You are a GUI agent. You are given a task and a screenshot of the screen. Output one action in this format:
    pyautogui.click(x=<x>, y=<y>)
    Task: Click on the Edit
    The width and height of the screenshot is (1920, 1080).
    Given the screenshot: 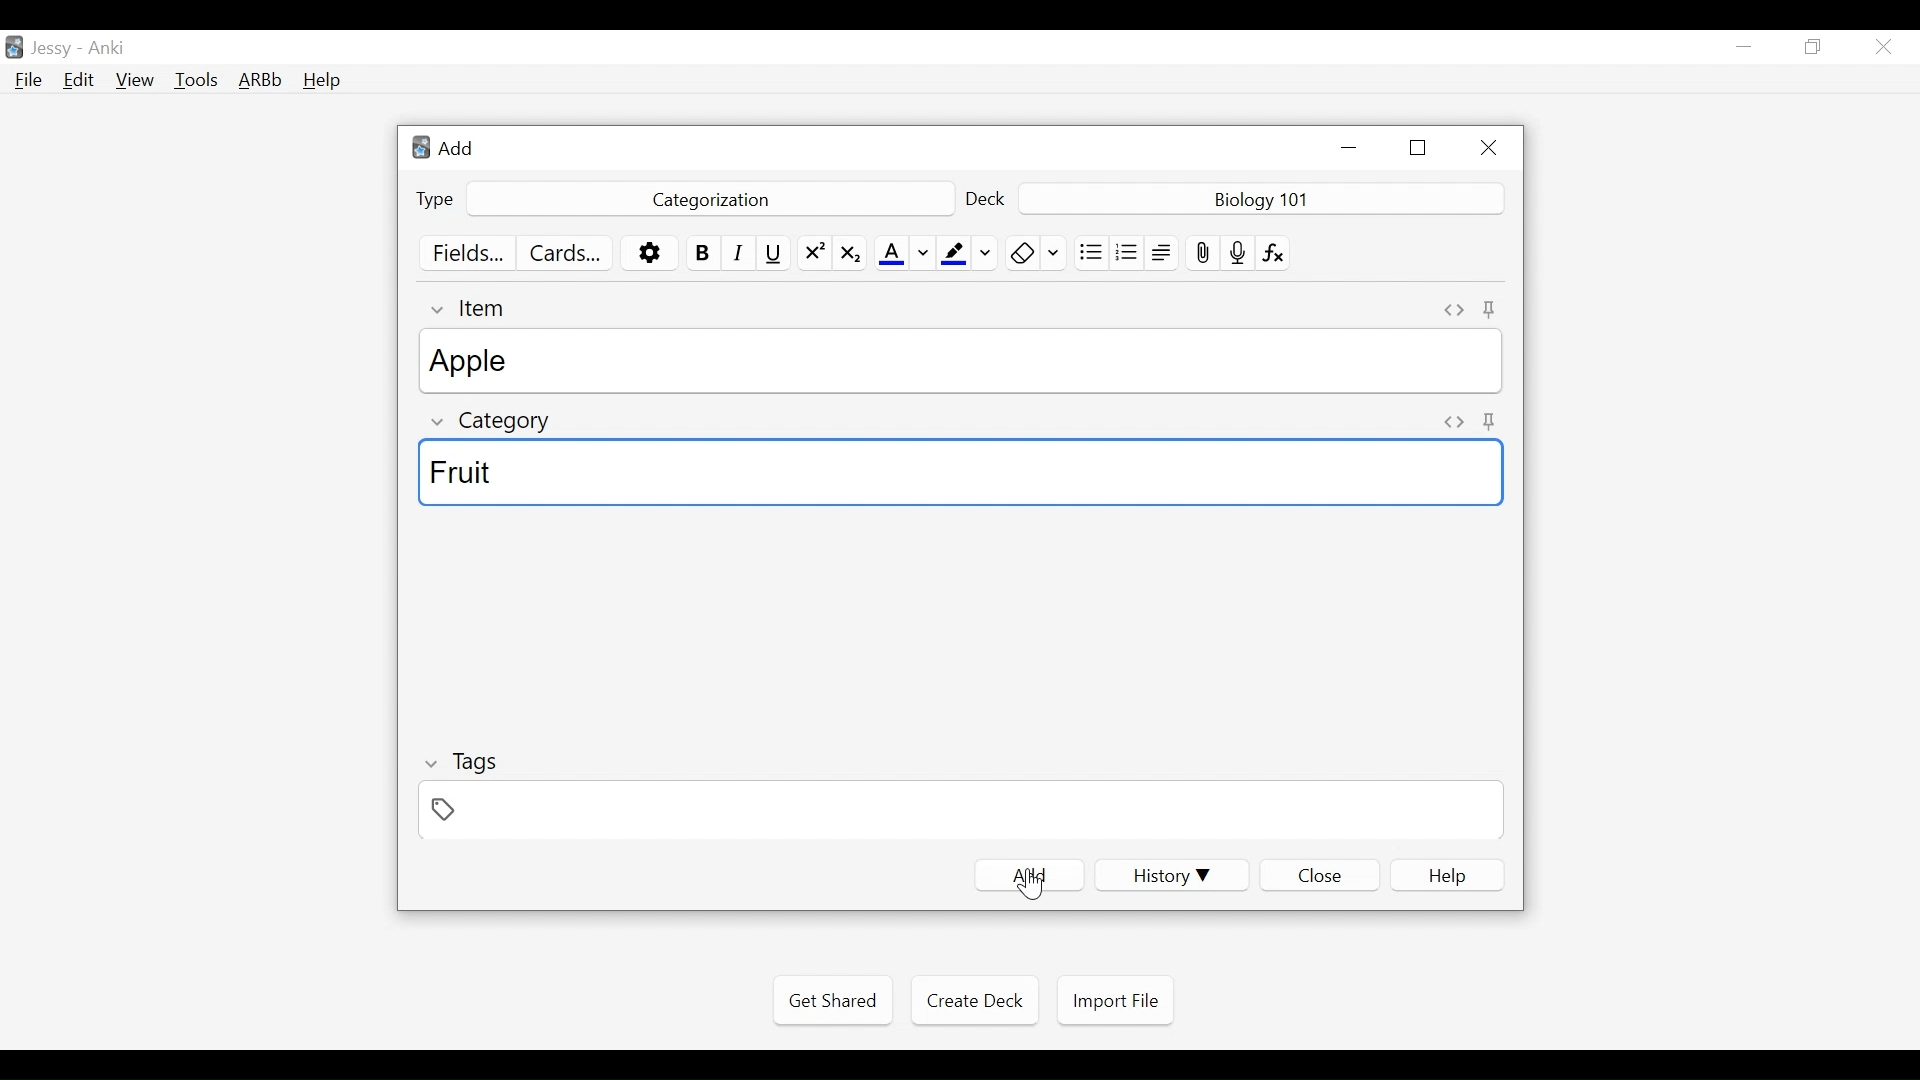 What is the action you would take?
    pyautogui.click(x=77, y=82)
    